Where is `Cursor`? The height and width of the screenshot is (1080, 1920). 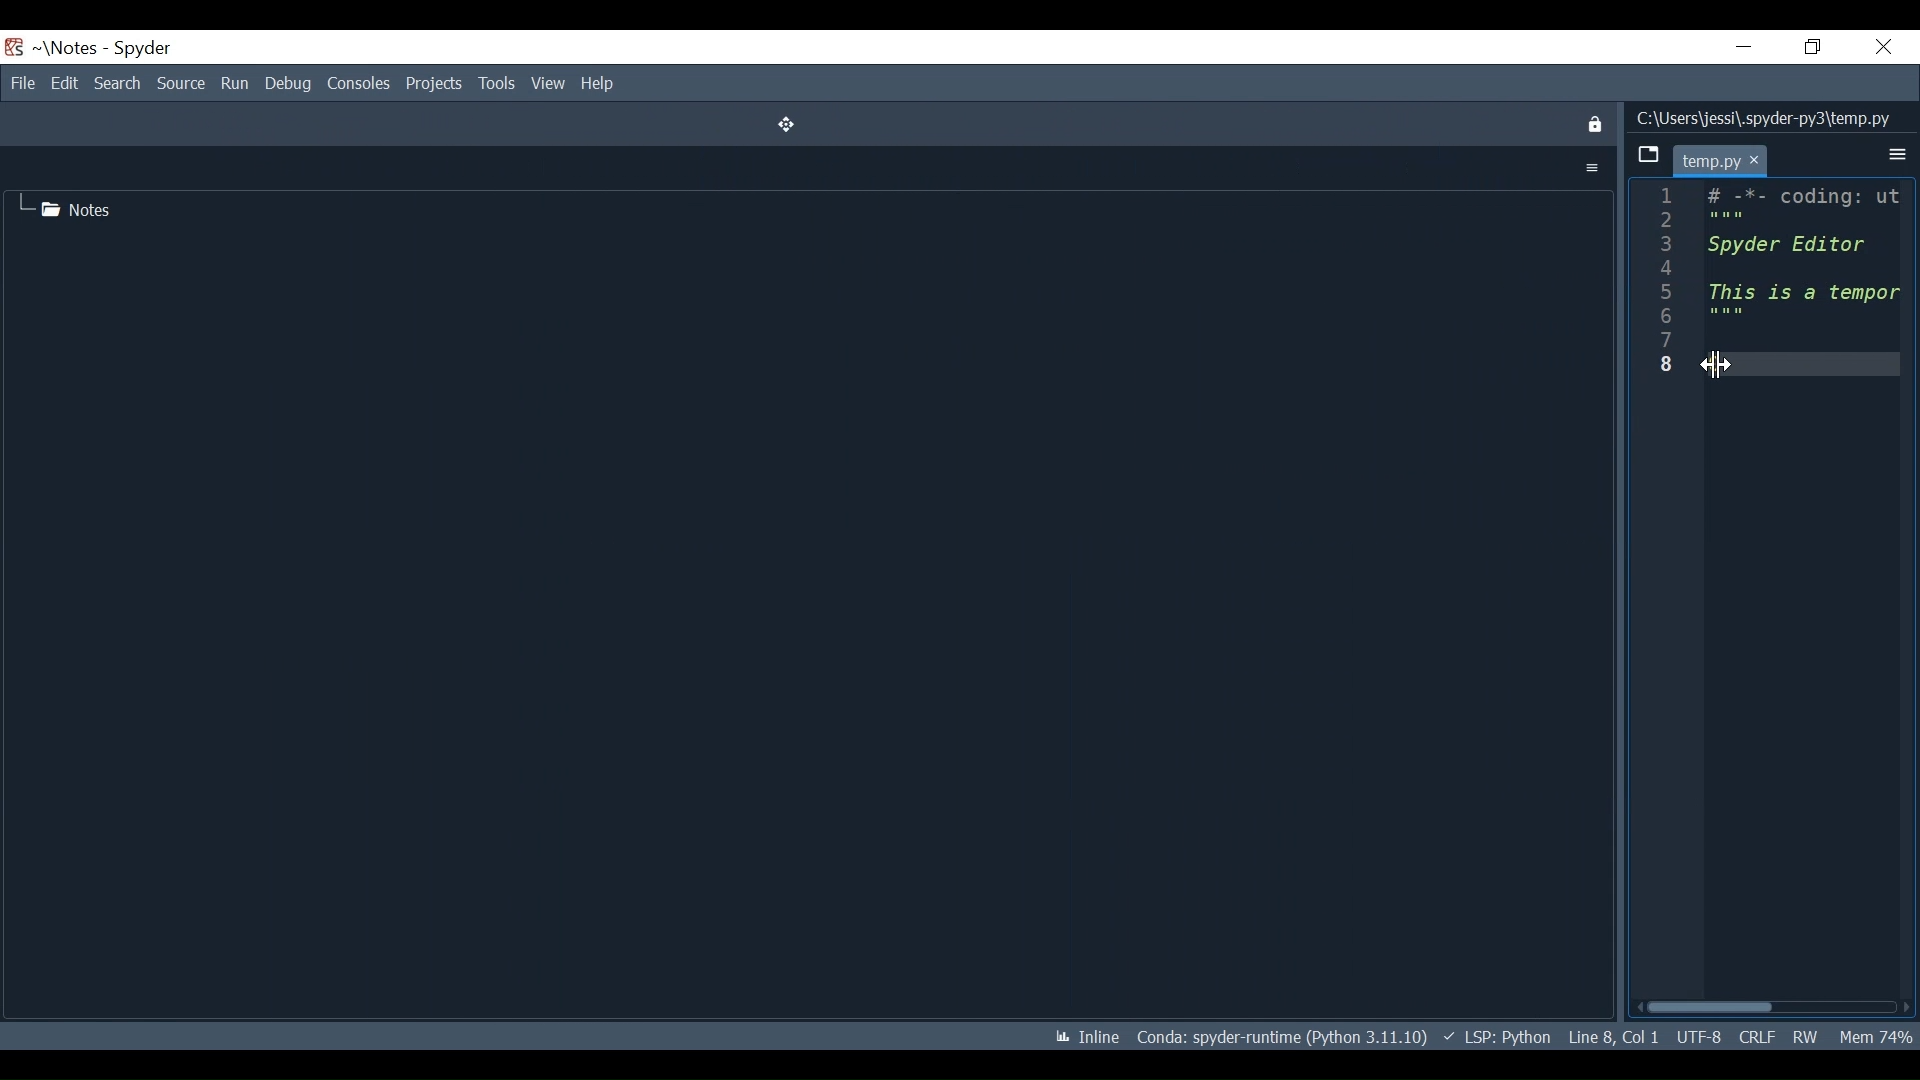
Cursor is located at coordinates (1719, 365).